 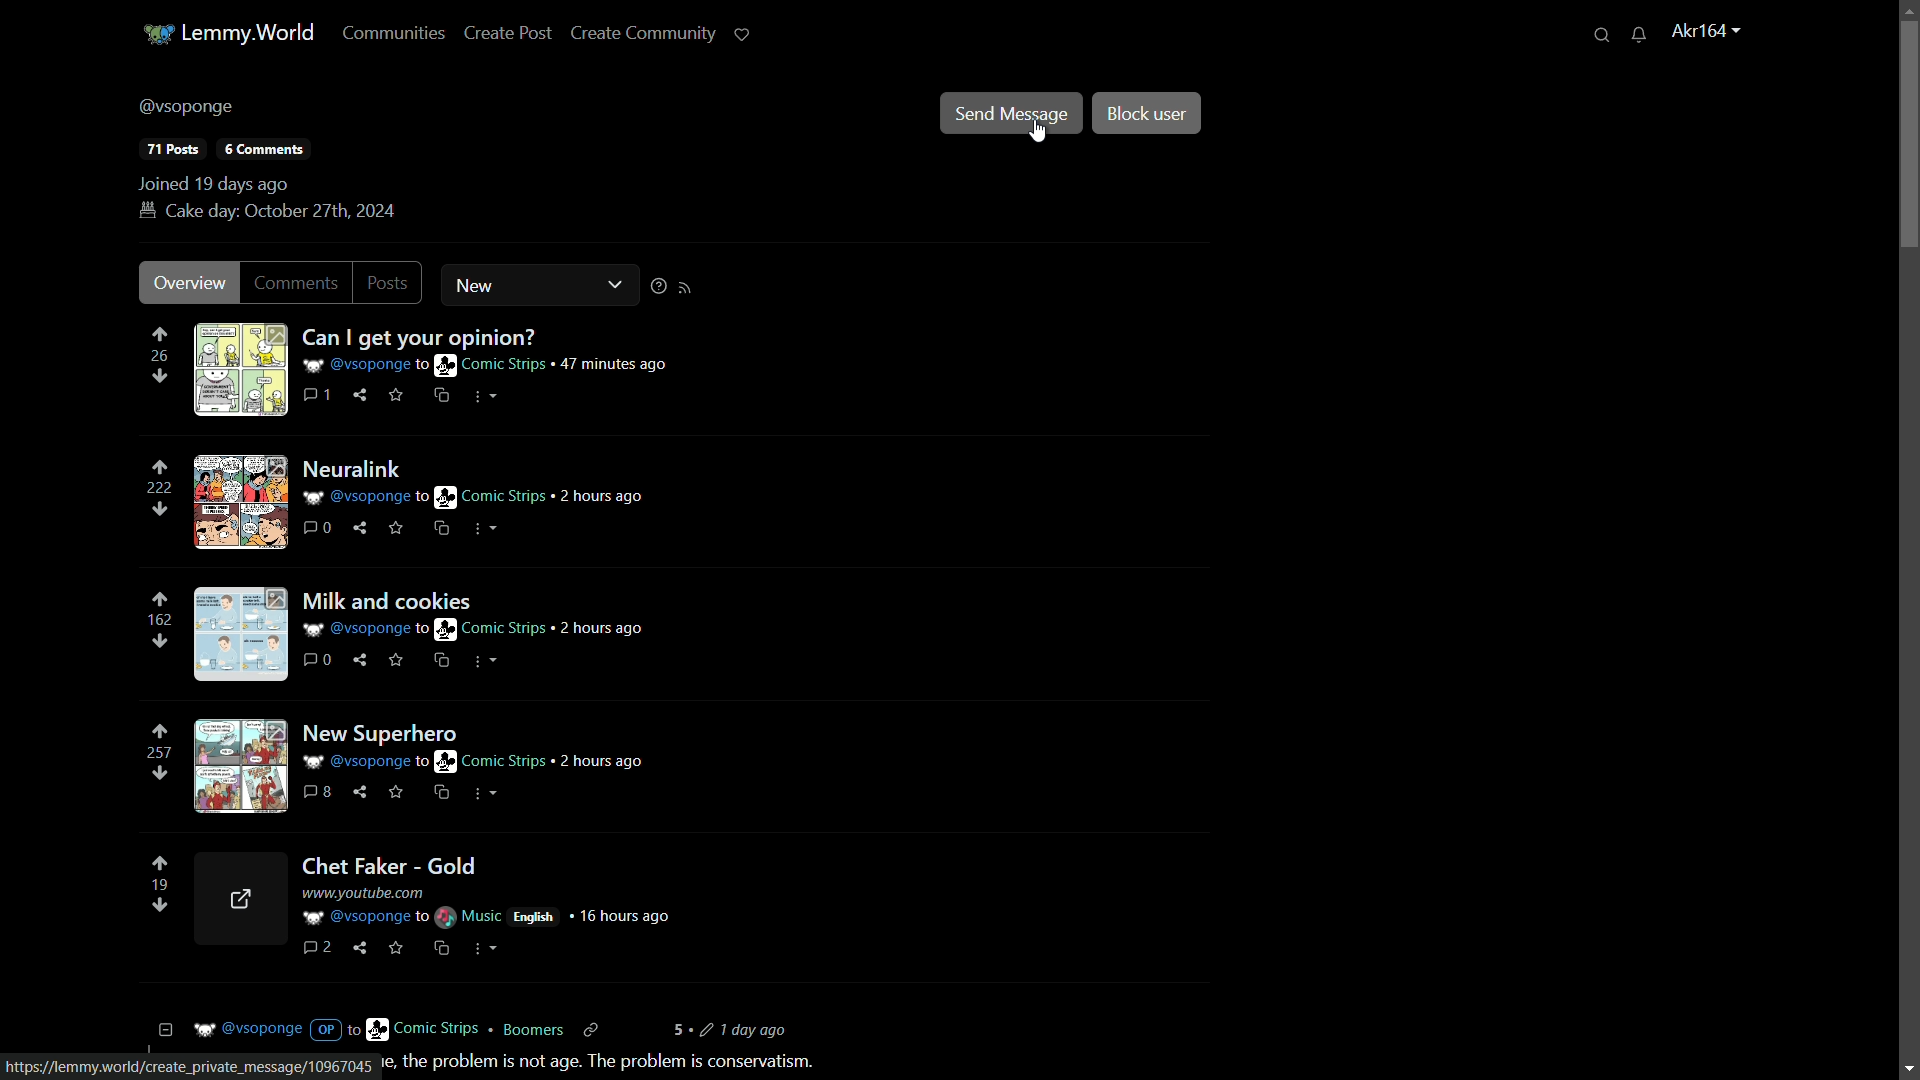 What do you see at coordinates (485, 528) in the screenshot?
I see `more` at bounding box center [485, 528].